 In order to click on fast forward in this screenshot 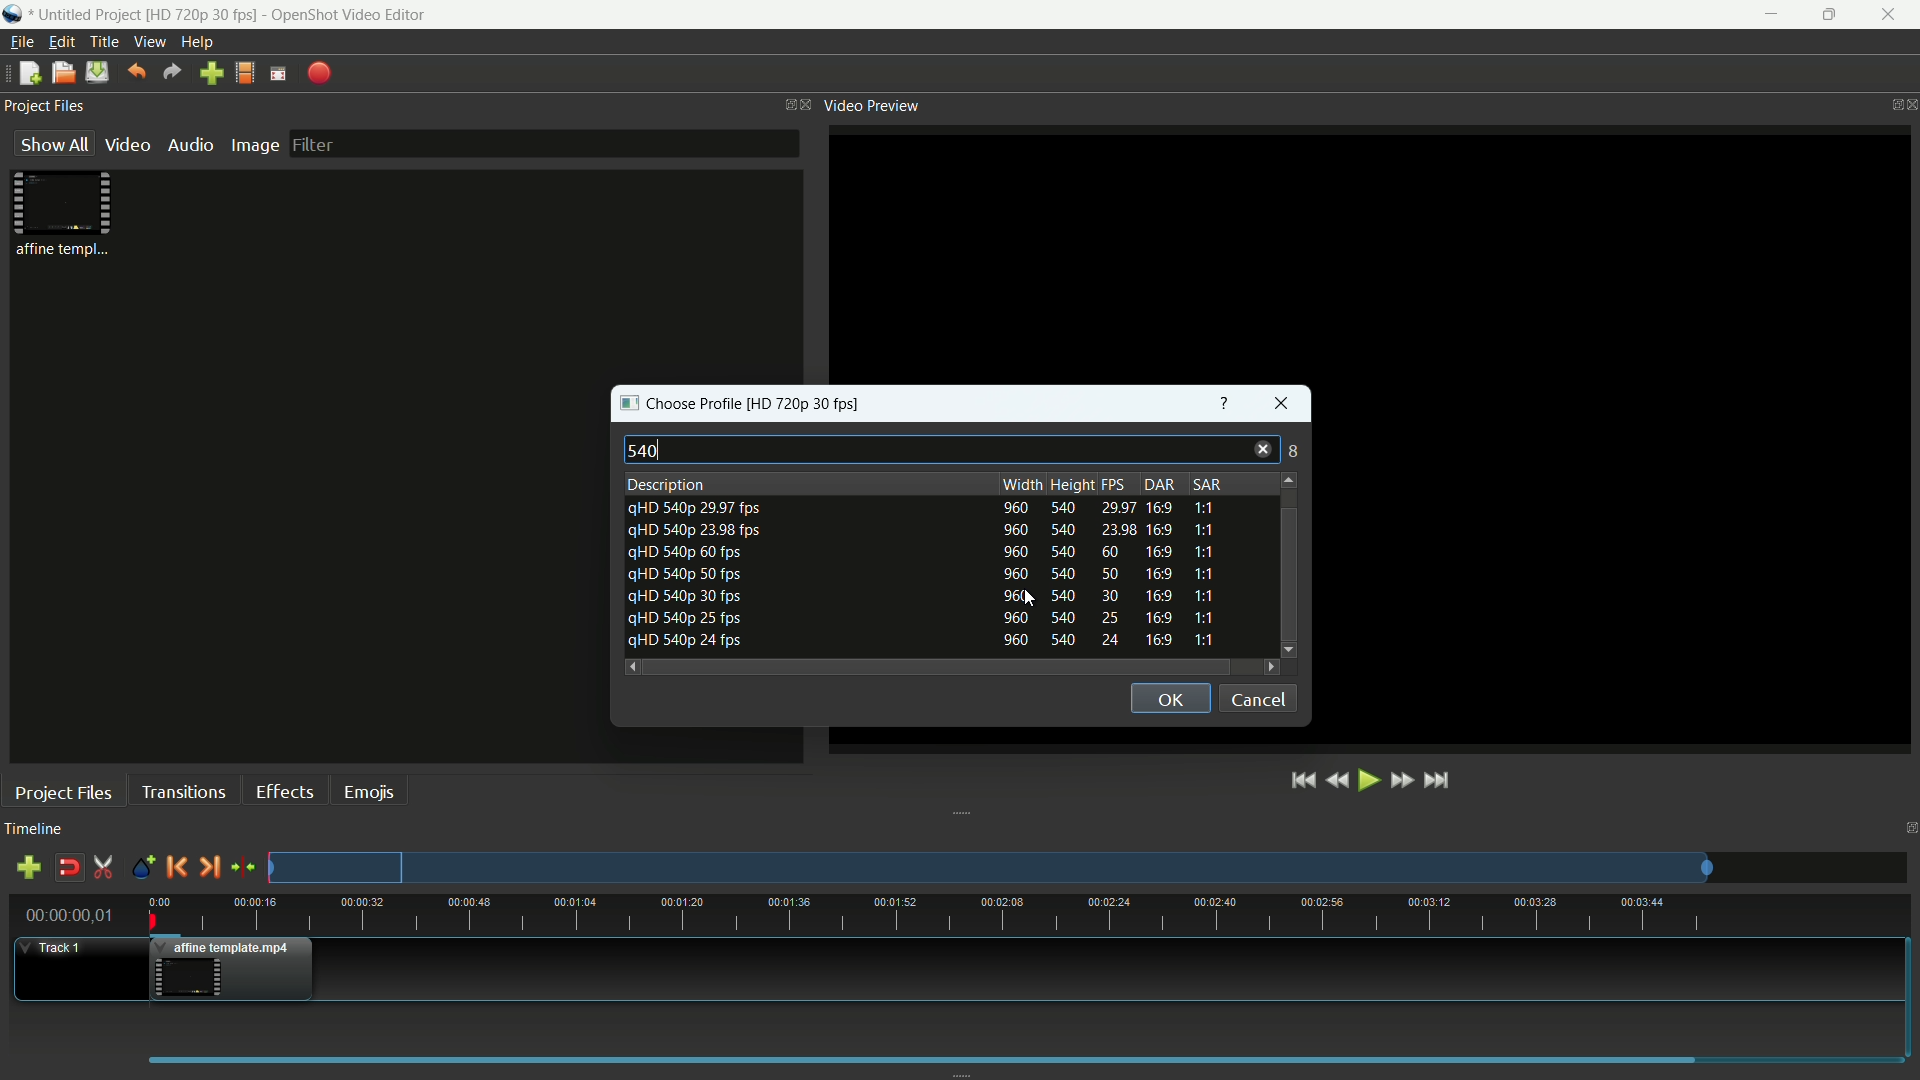, I will do `click(1401, 780)`.